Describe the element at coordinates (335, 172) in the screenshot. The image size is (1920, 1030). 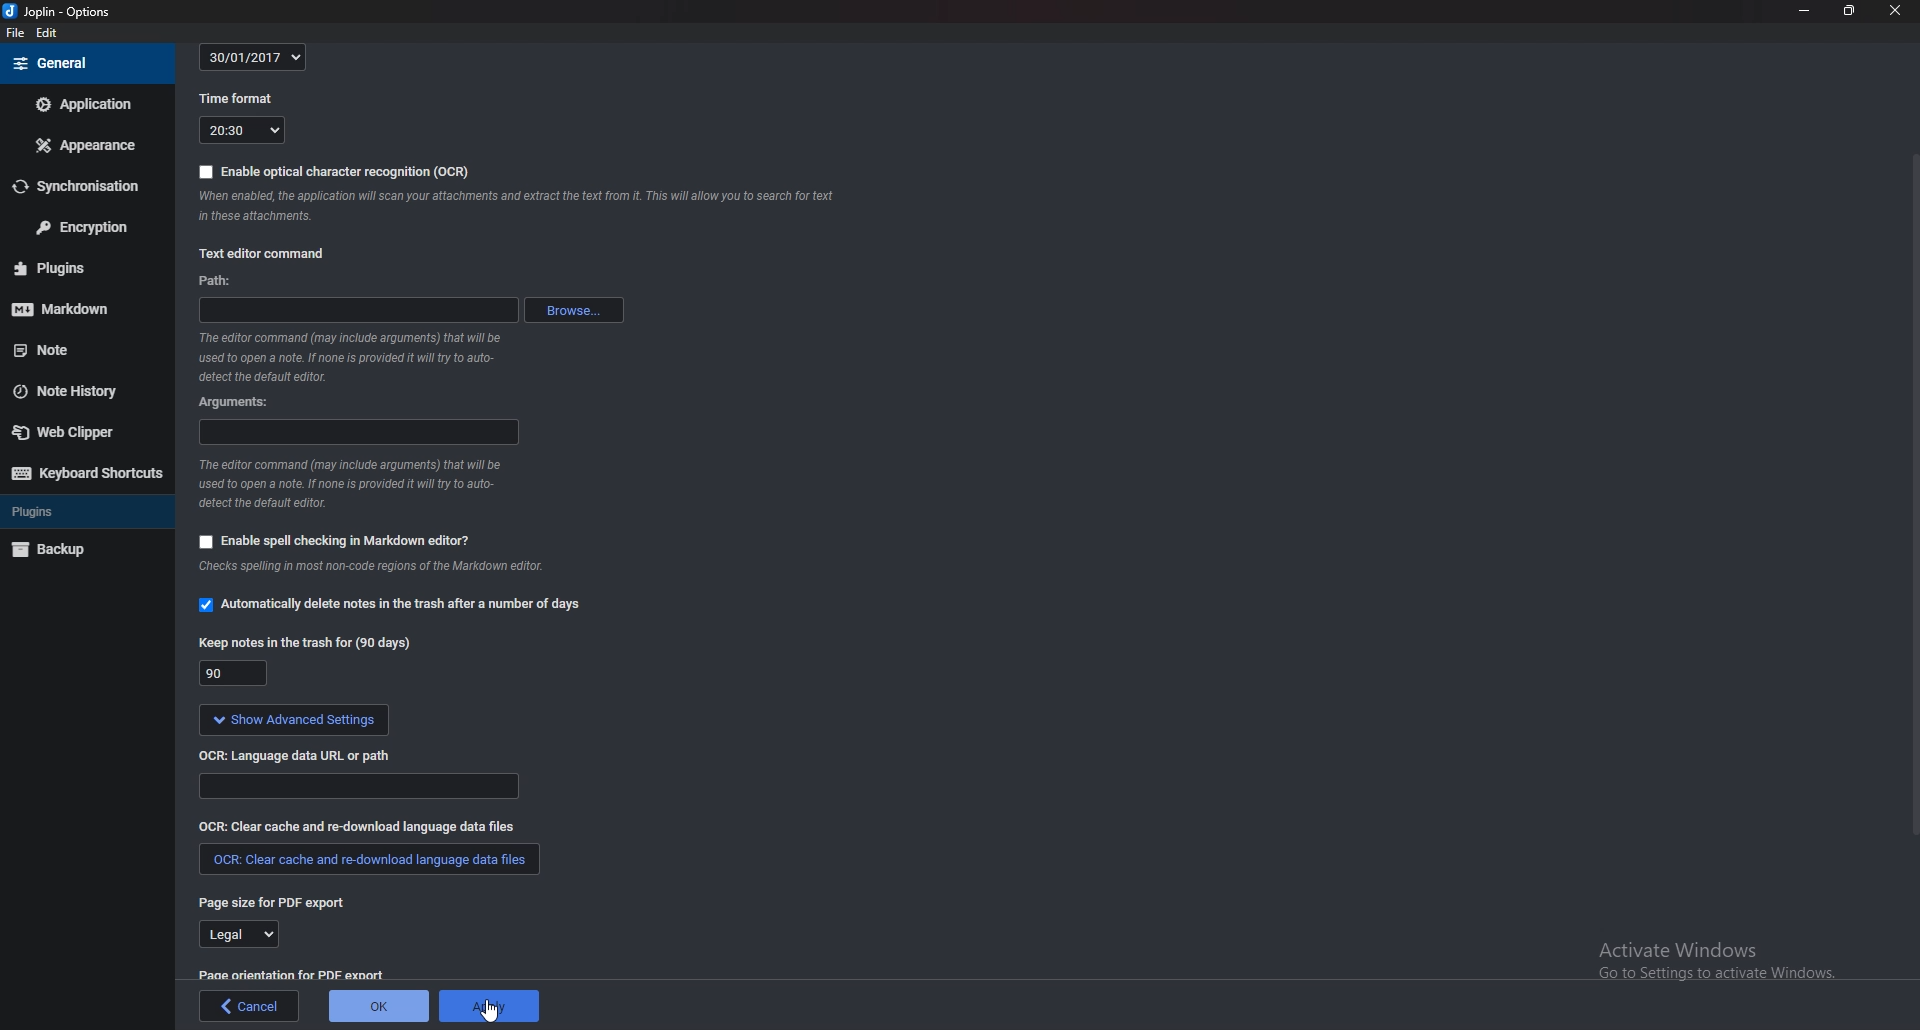
I see `Enable O C R` at that location.